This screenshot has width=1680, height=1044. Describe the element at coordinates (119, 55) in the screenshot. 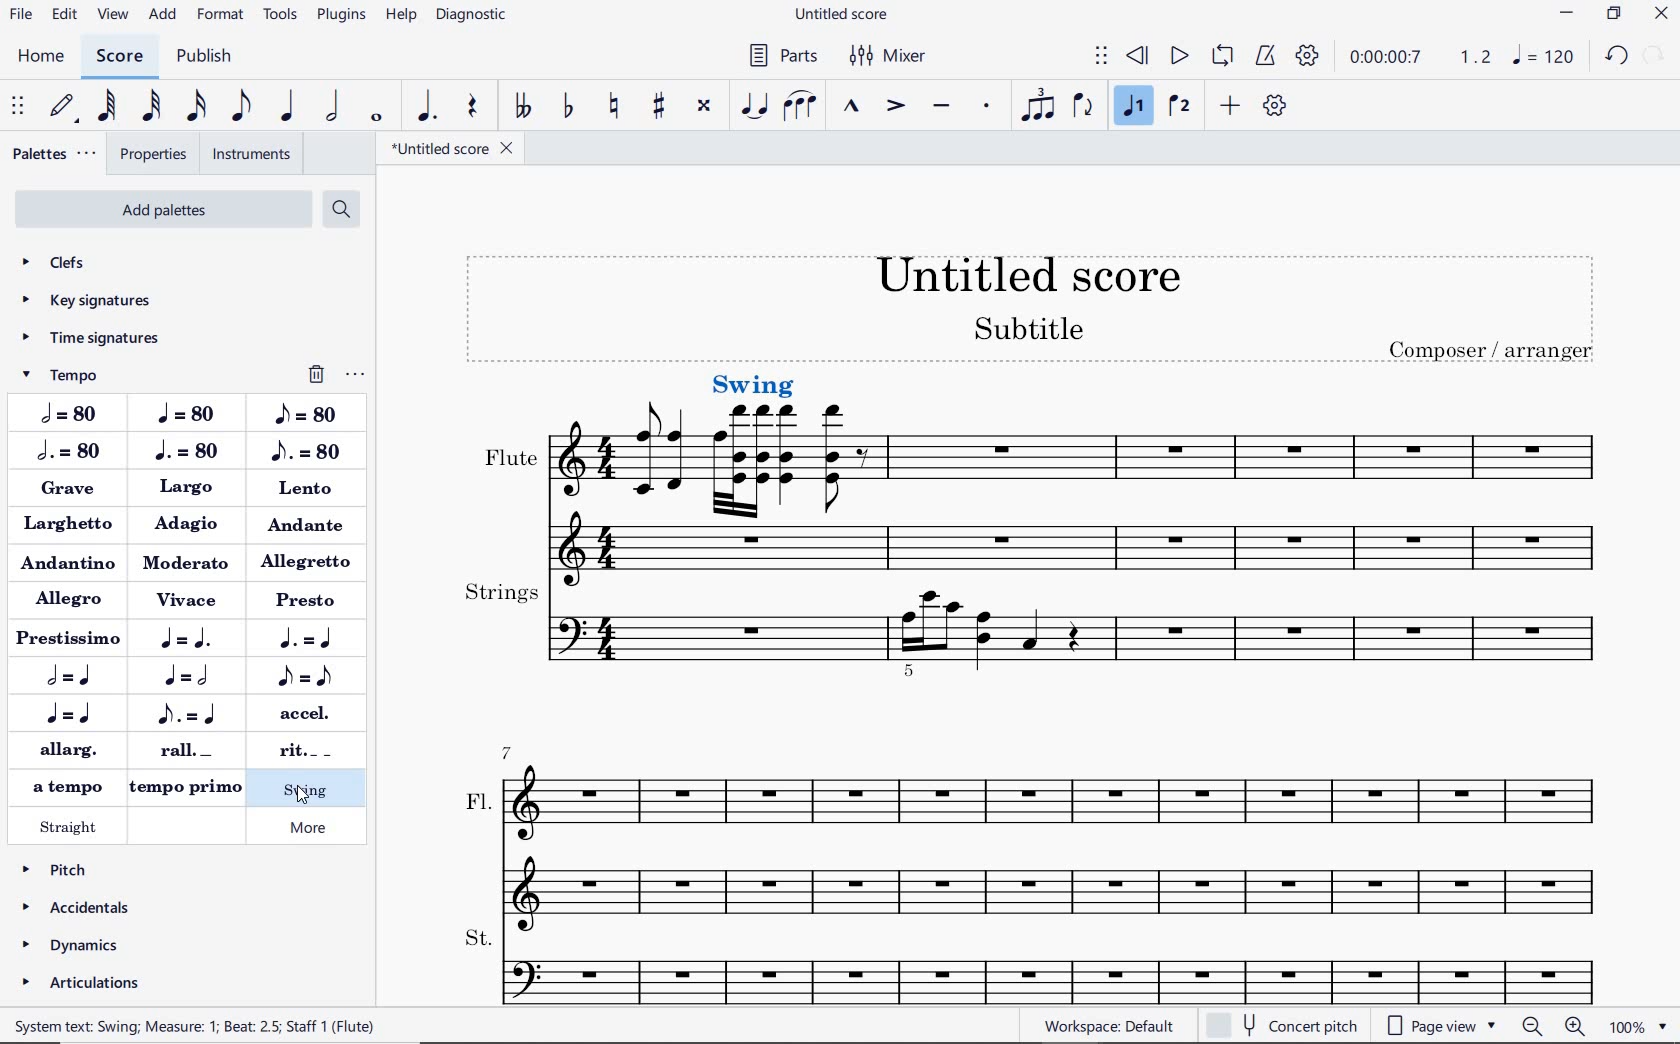

I see `score` at that location.